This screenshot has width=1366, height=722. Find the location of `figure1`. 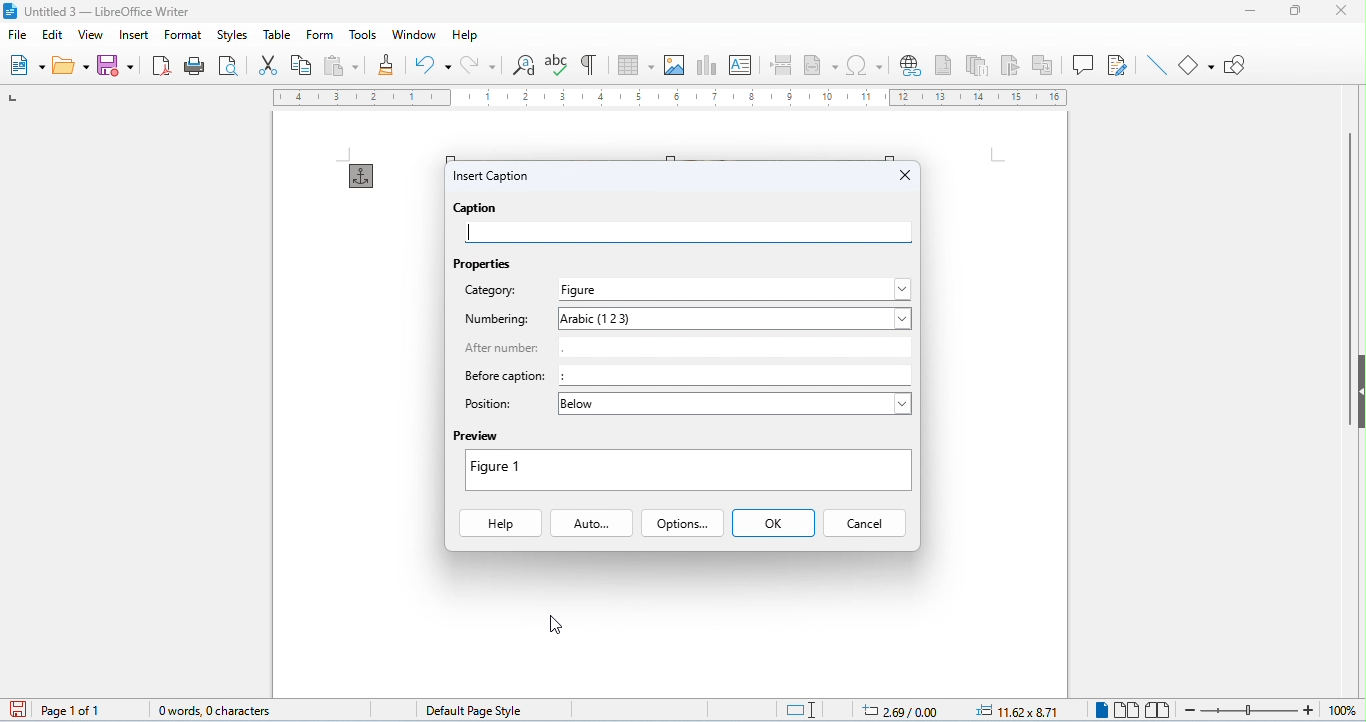

figure1 is located at coordinates (501, 468).